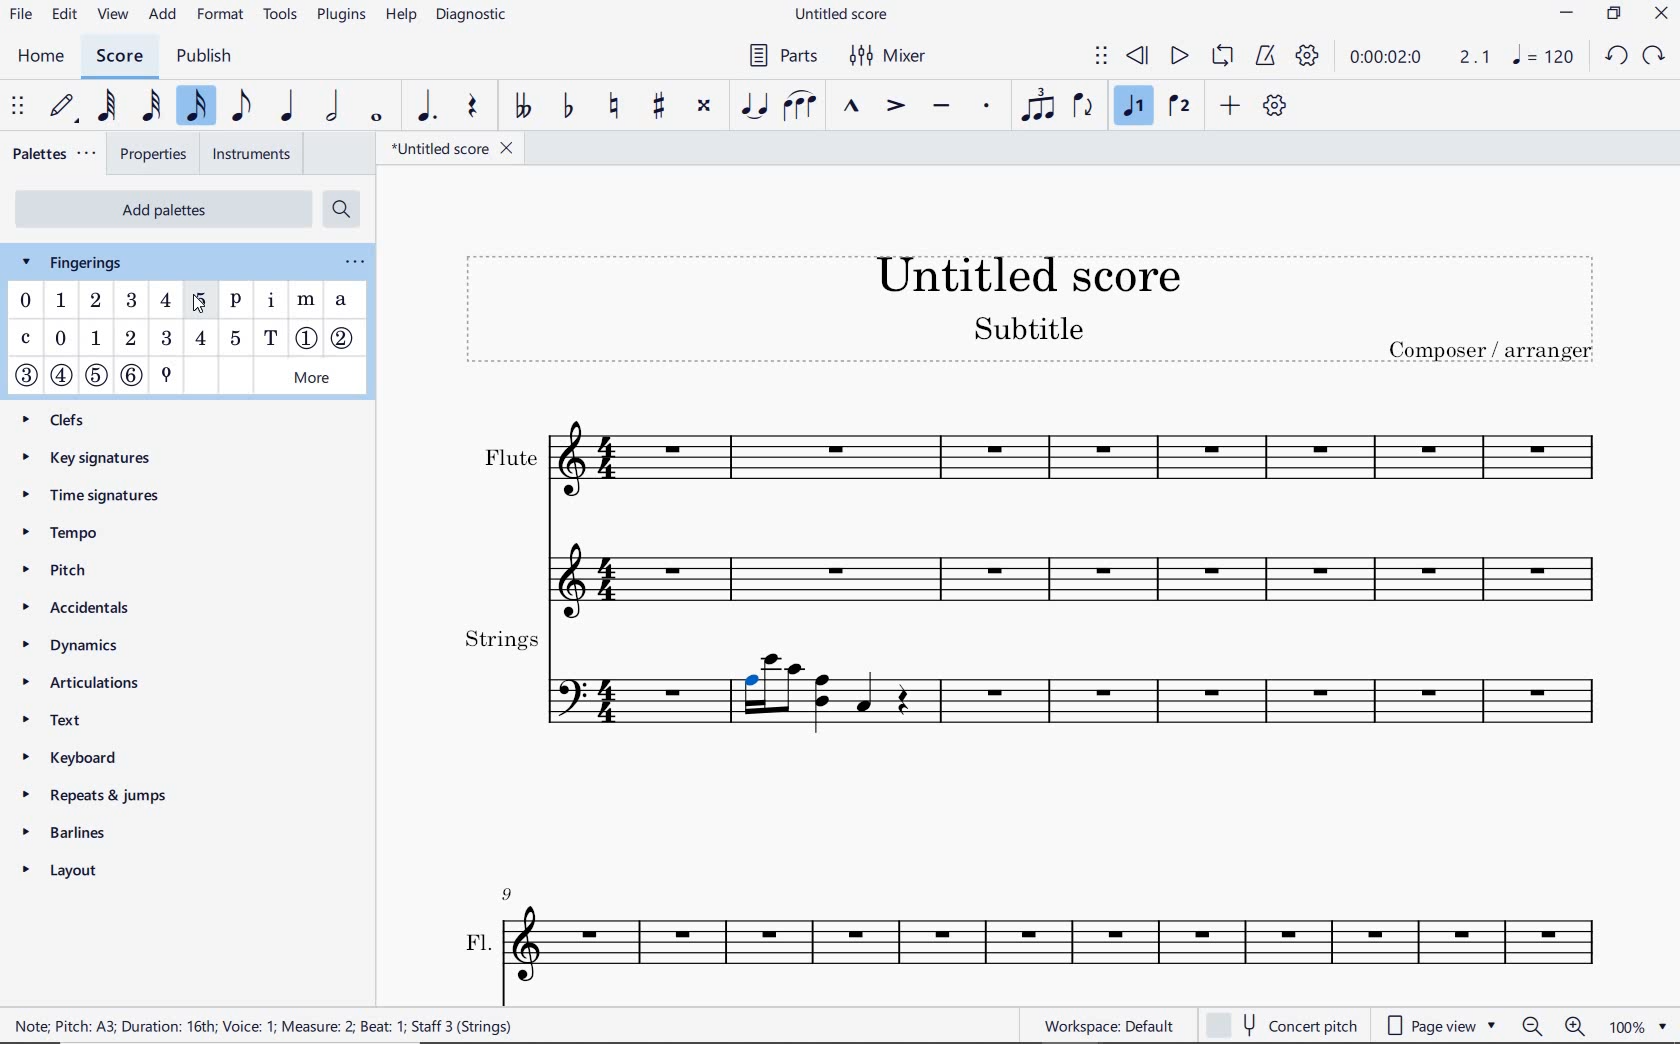 The width and height of the screenshot is (1680, 1044). I want to click on layout, so click(93, 869).